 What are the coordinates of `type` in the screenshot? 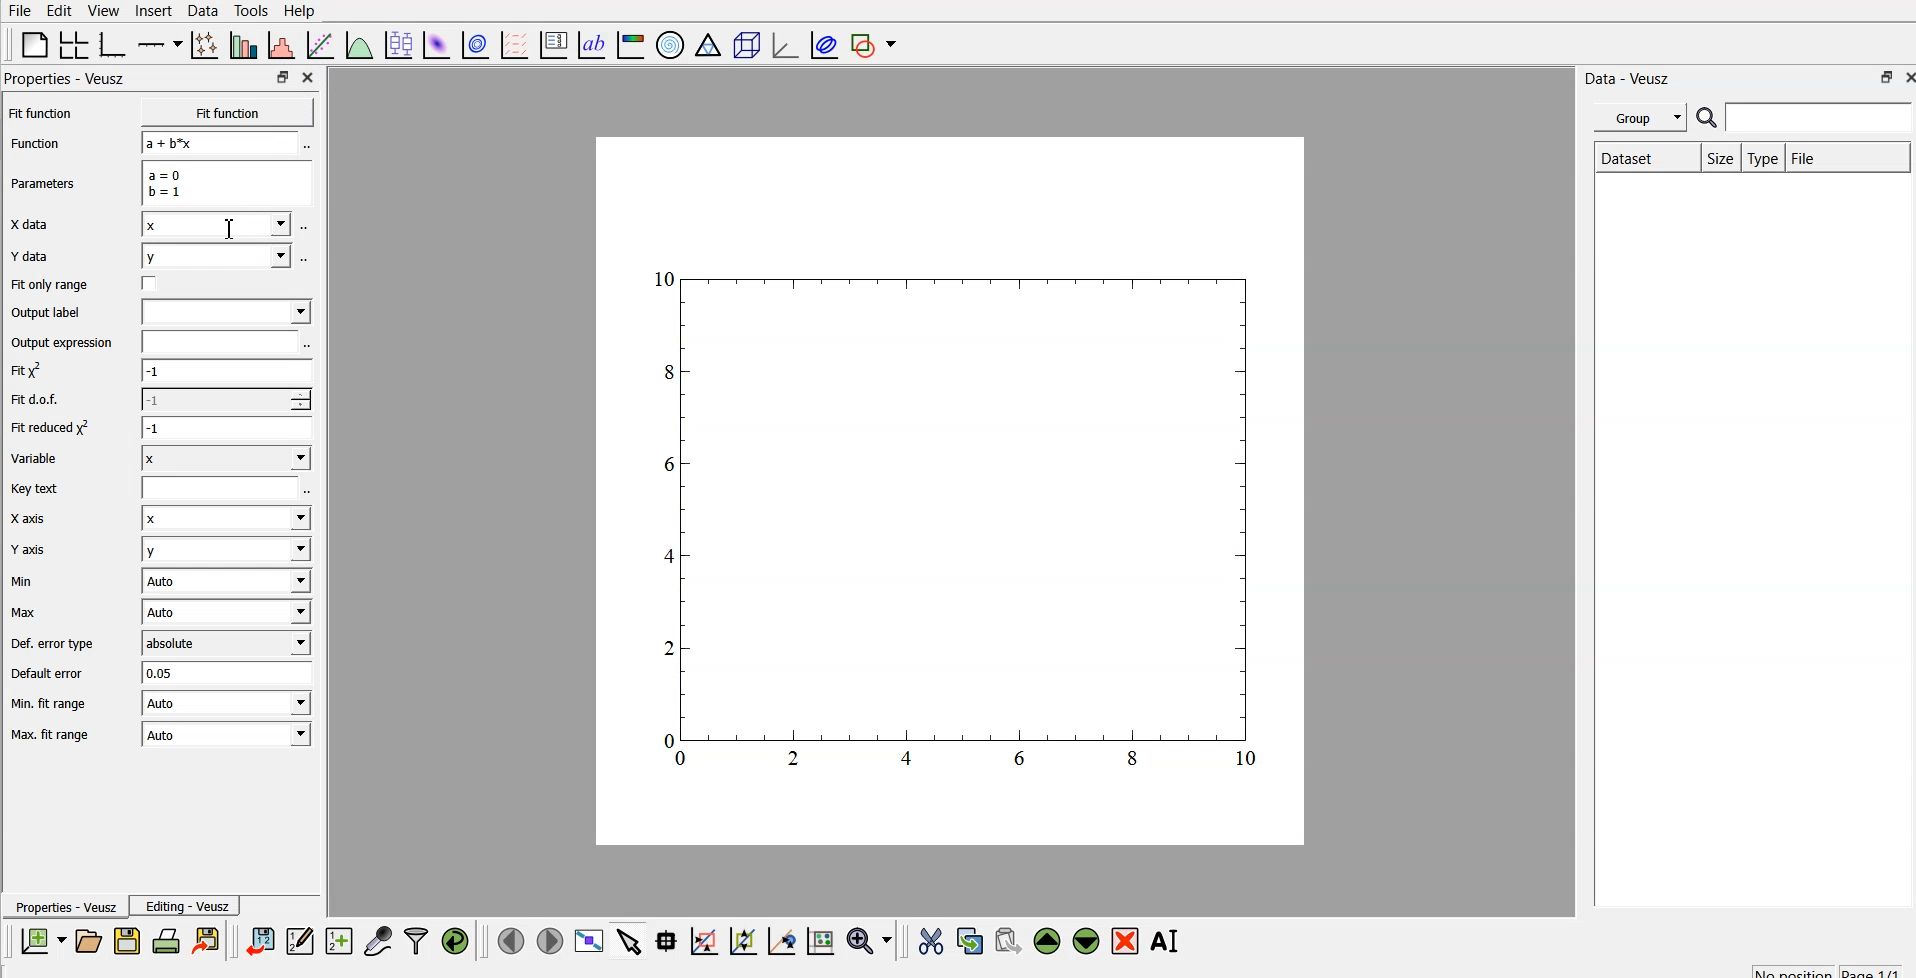 It's located at (1763, 158).